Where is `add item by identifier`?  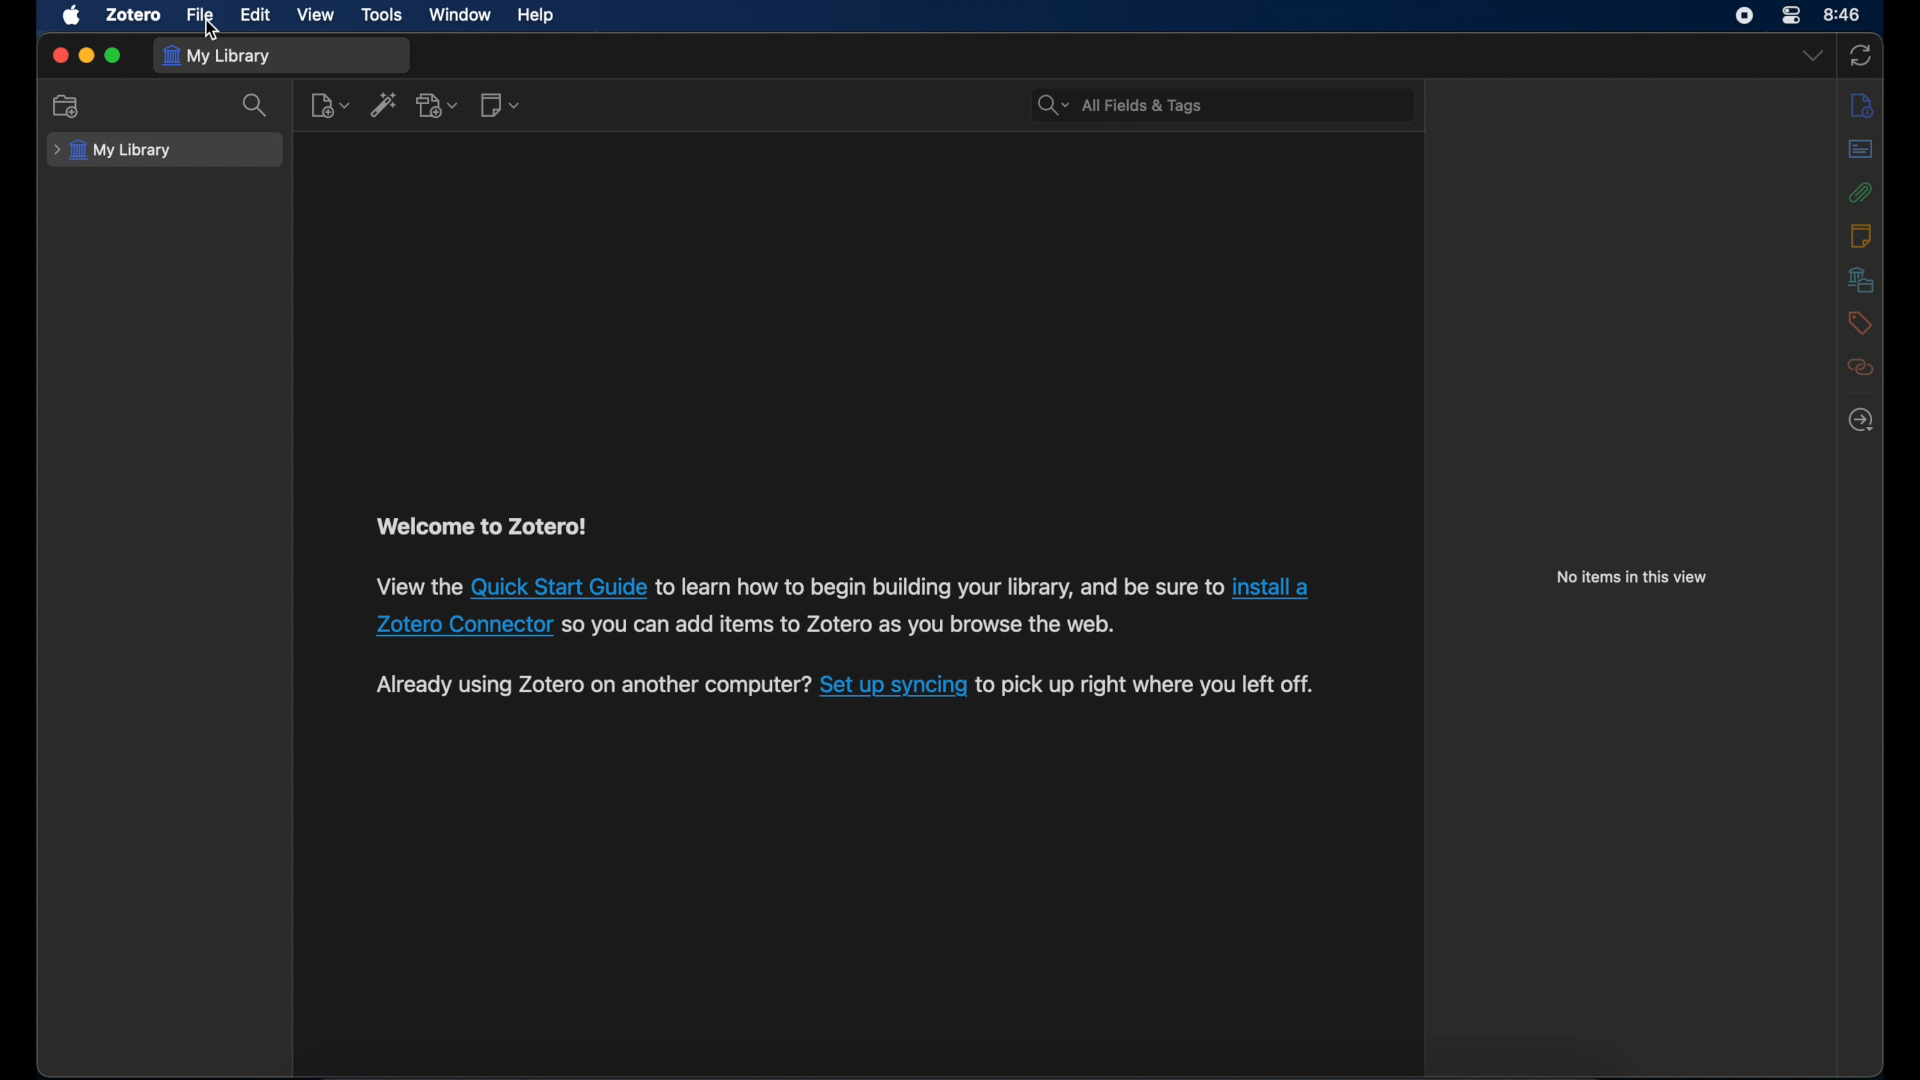 add item by identifier is located at coordinates (386, 105).